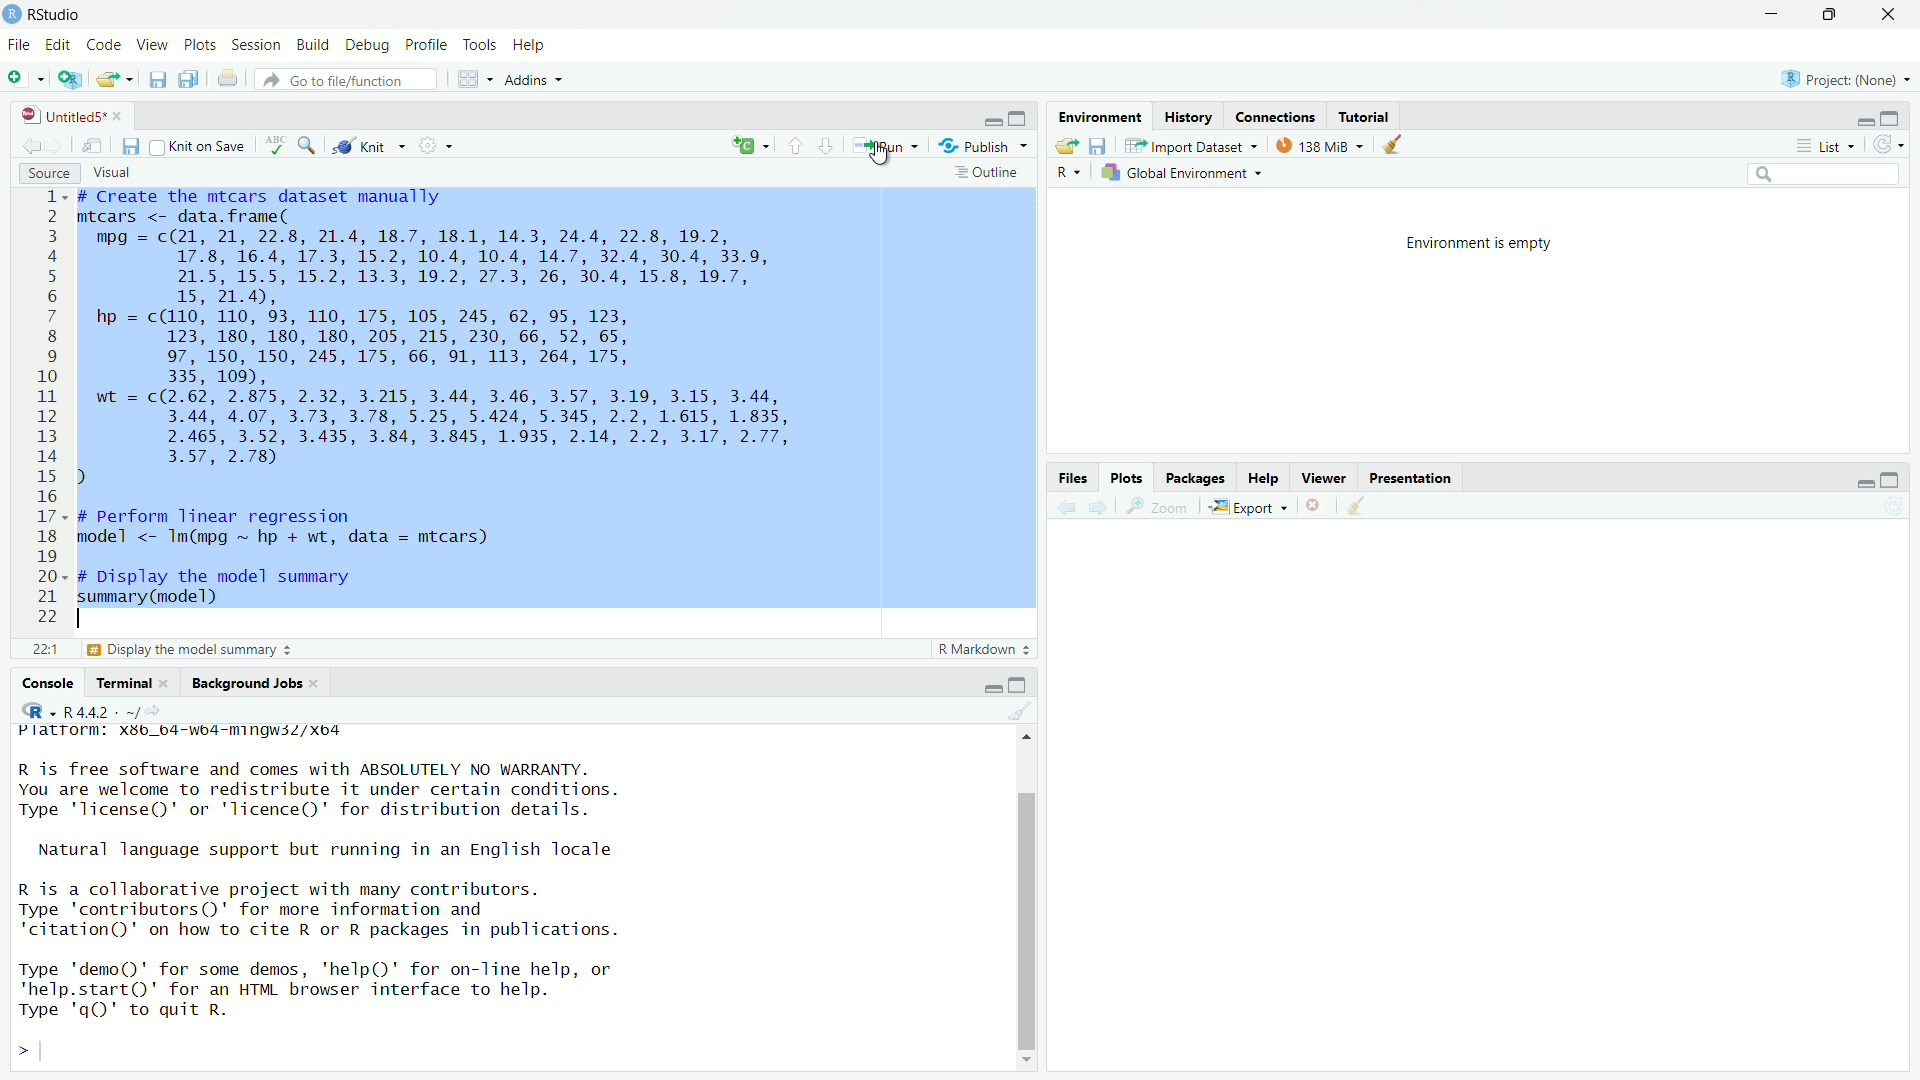 This screenshot has height=1080, width=1920. I want to click on Zoom, so click(1163, 507).